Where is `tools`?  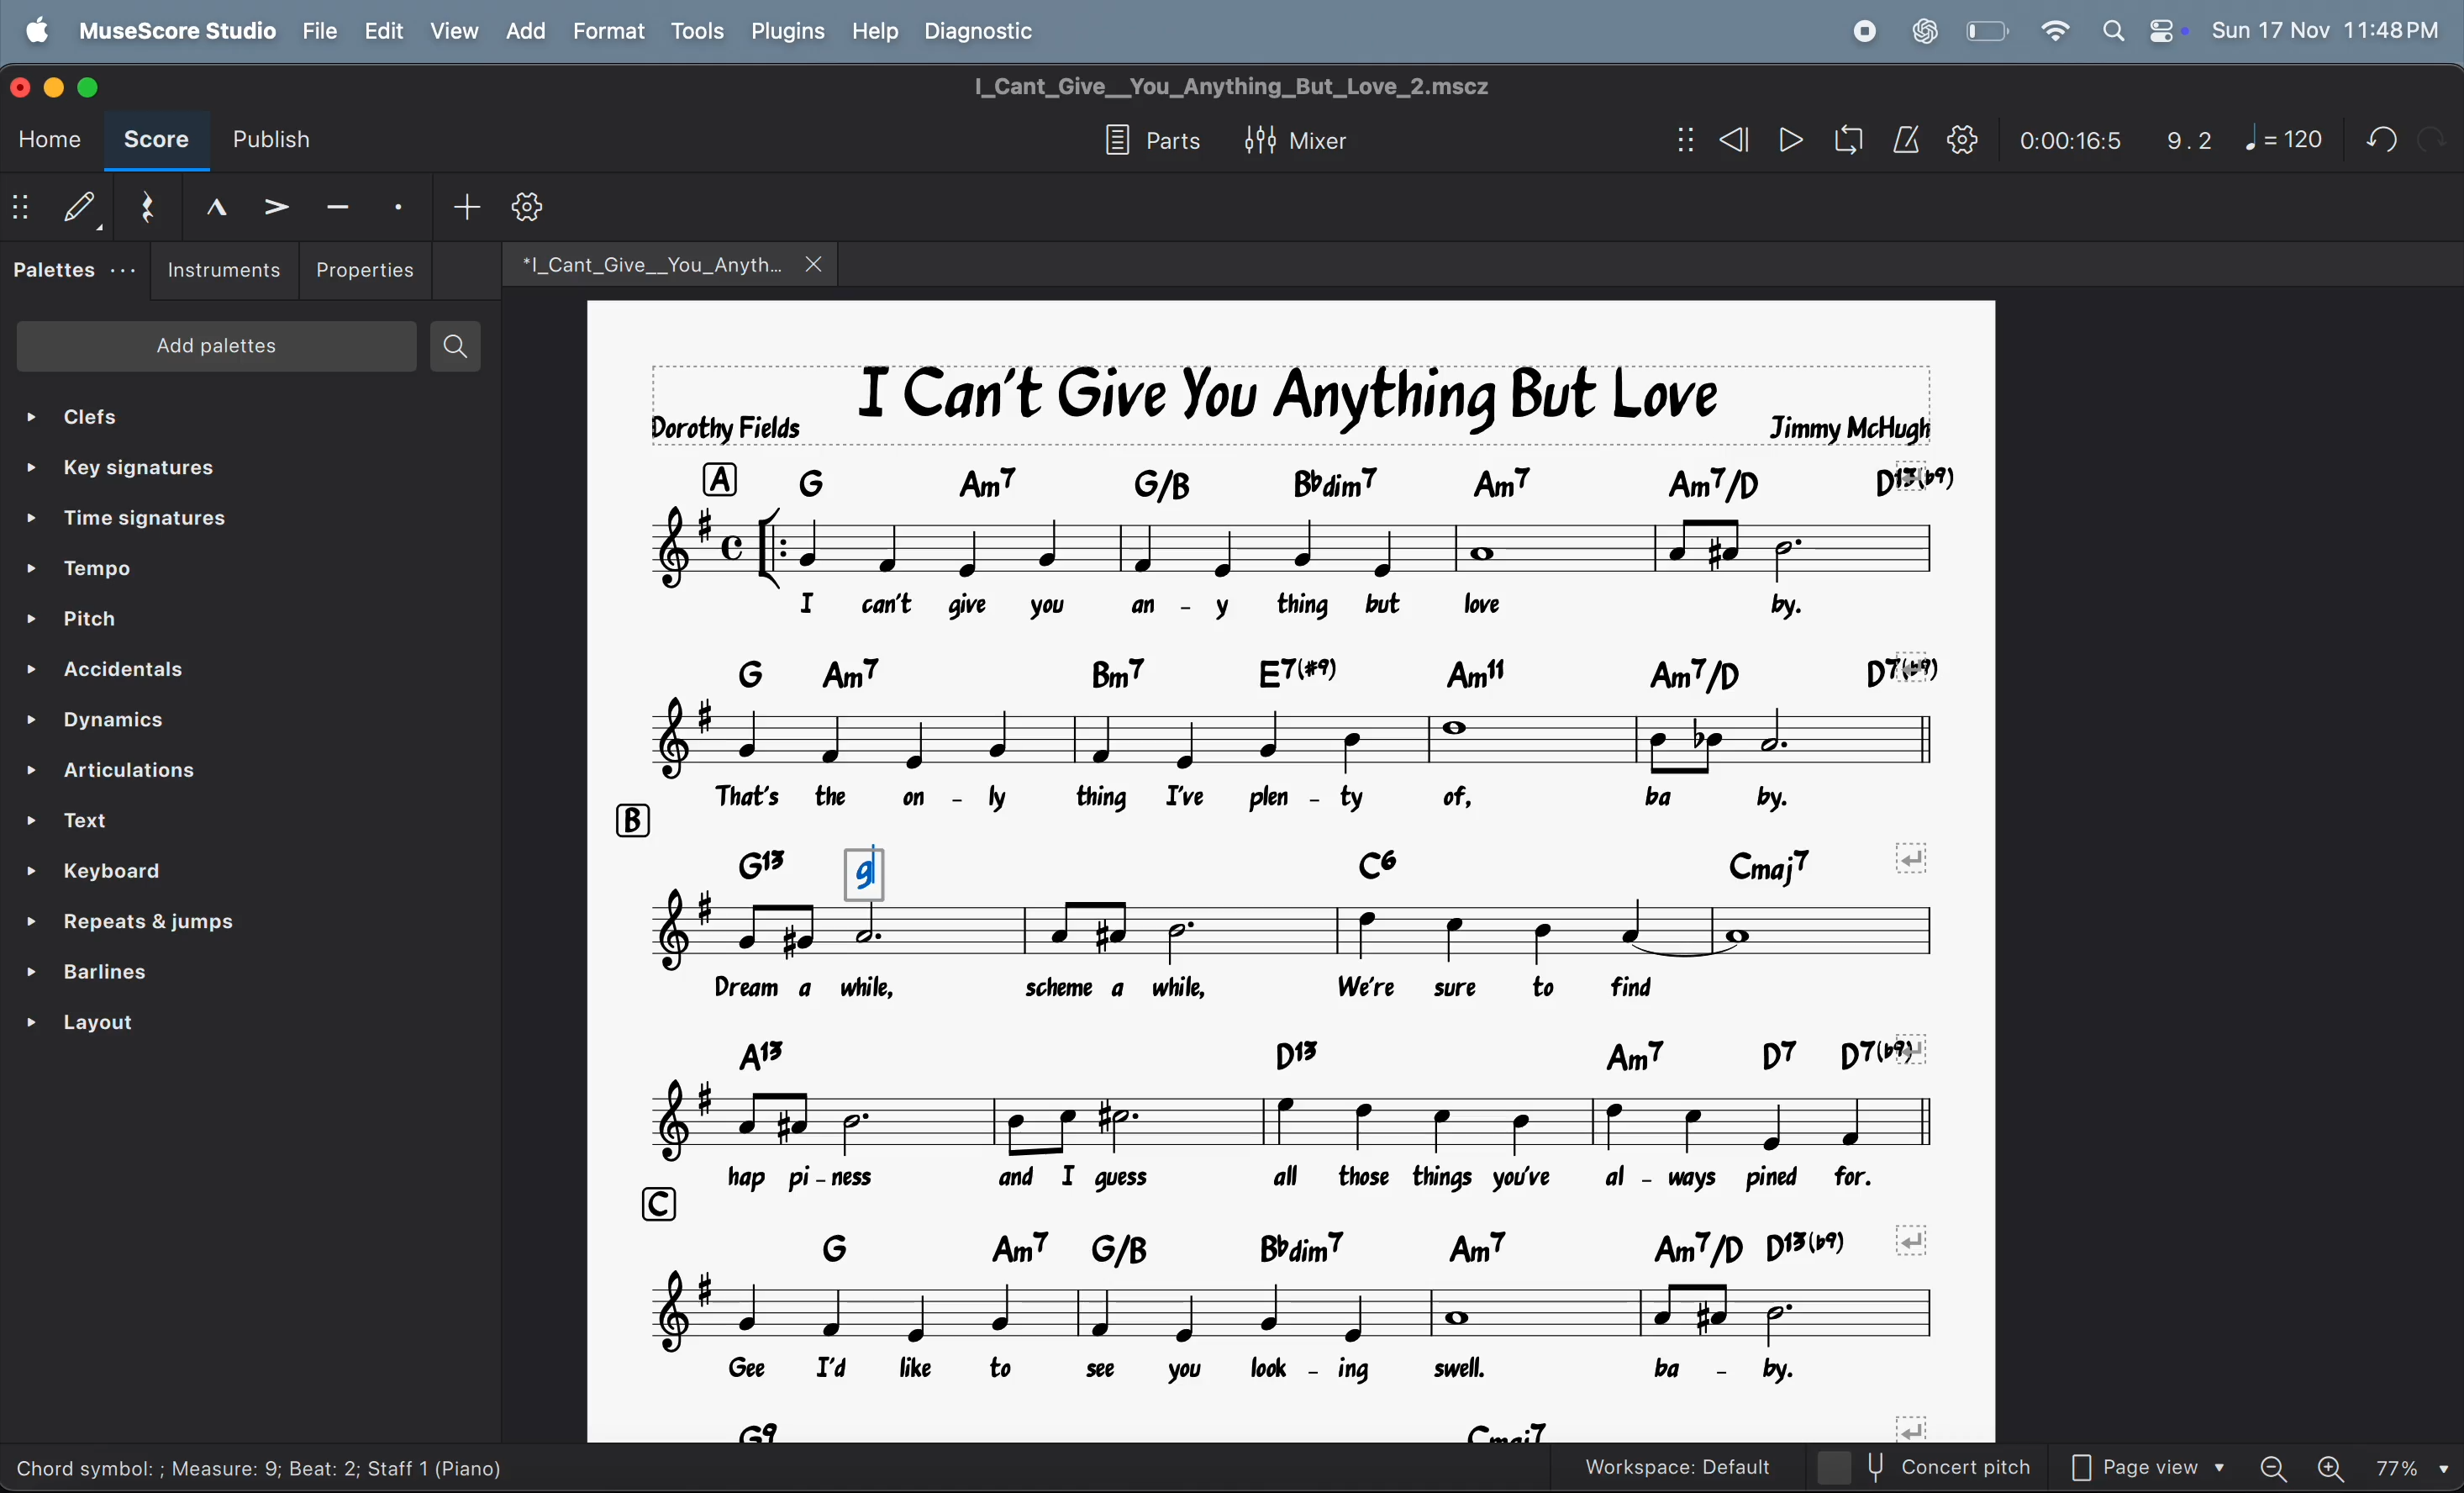 tools is located at coordinates (697, 31).